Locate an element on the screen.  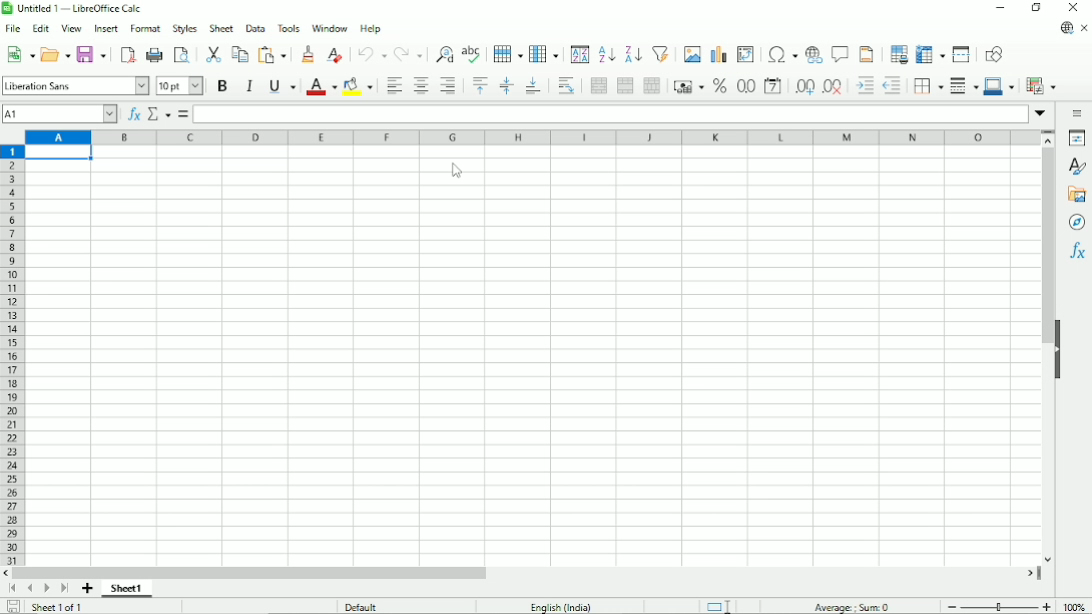
Borders is located at coordinates (927, 87).